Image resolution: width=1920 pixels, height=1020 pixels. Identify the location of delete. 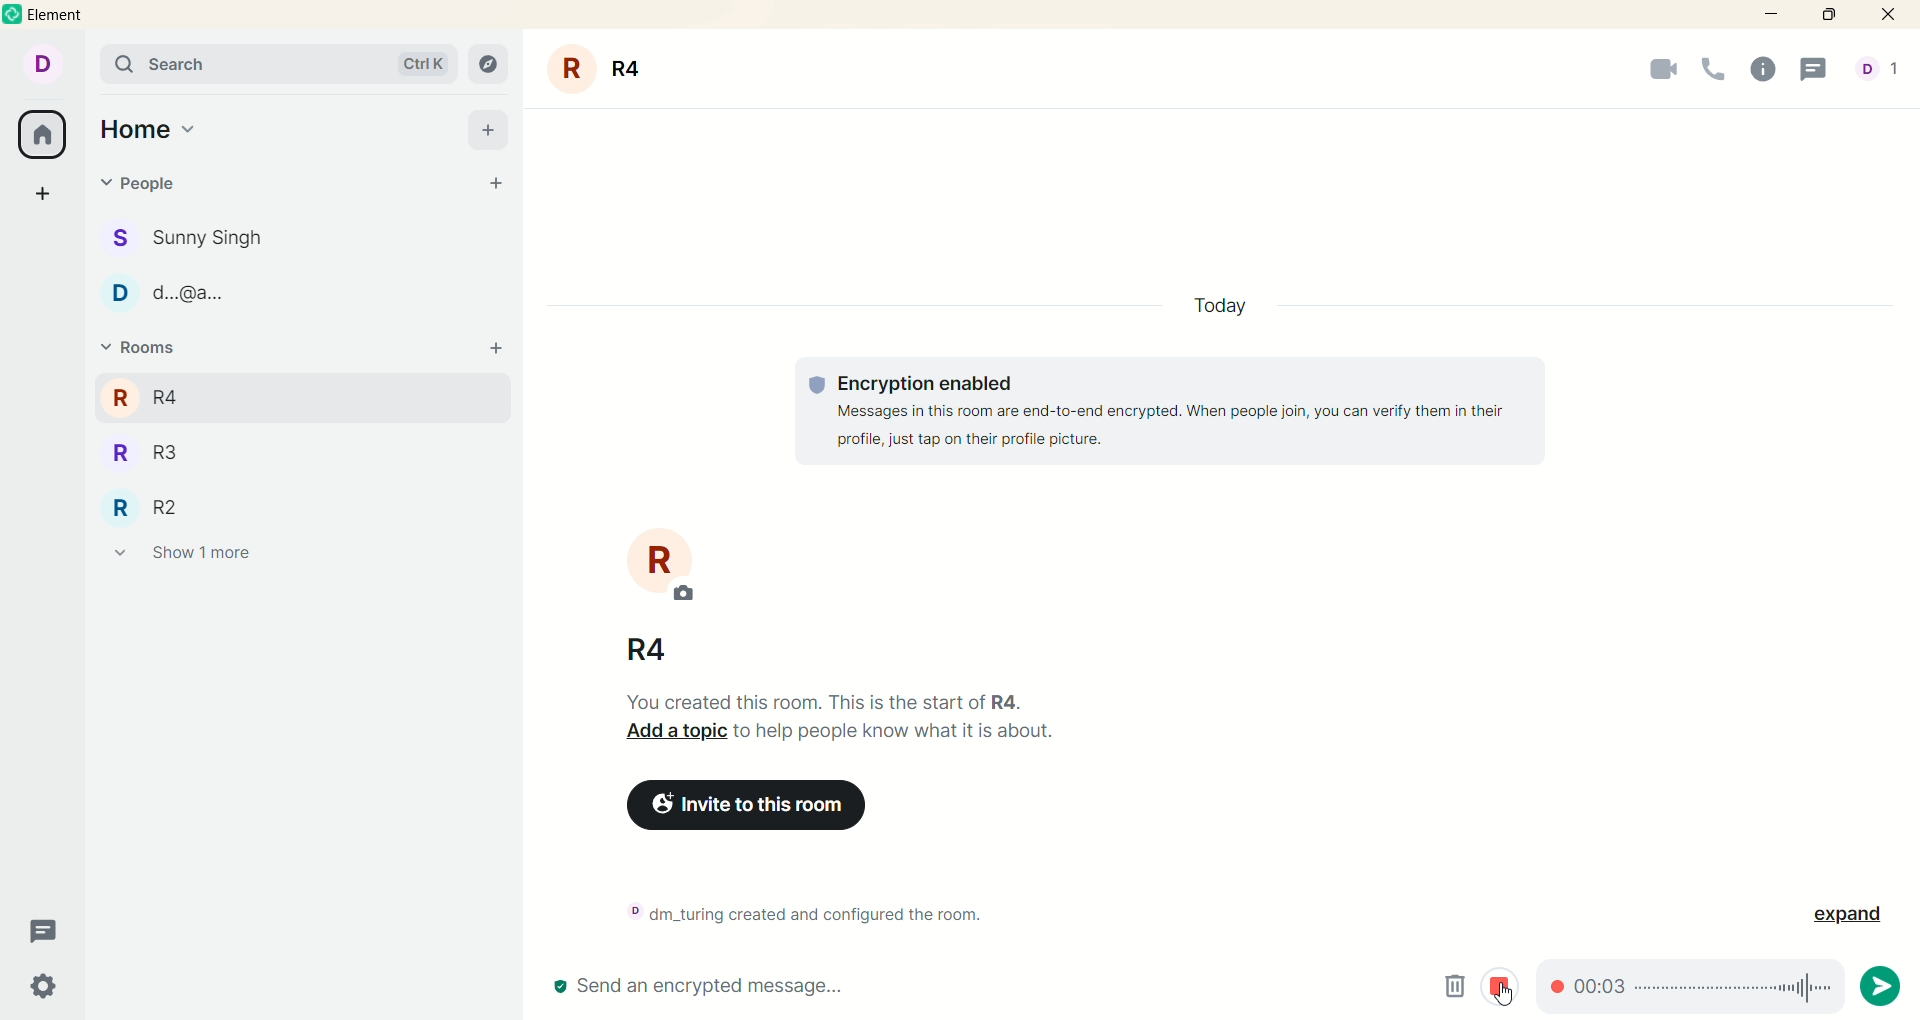
(1459, 986).